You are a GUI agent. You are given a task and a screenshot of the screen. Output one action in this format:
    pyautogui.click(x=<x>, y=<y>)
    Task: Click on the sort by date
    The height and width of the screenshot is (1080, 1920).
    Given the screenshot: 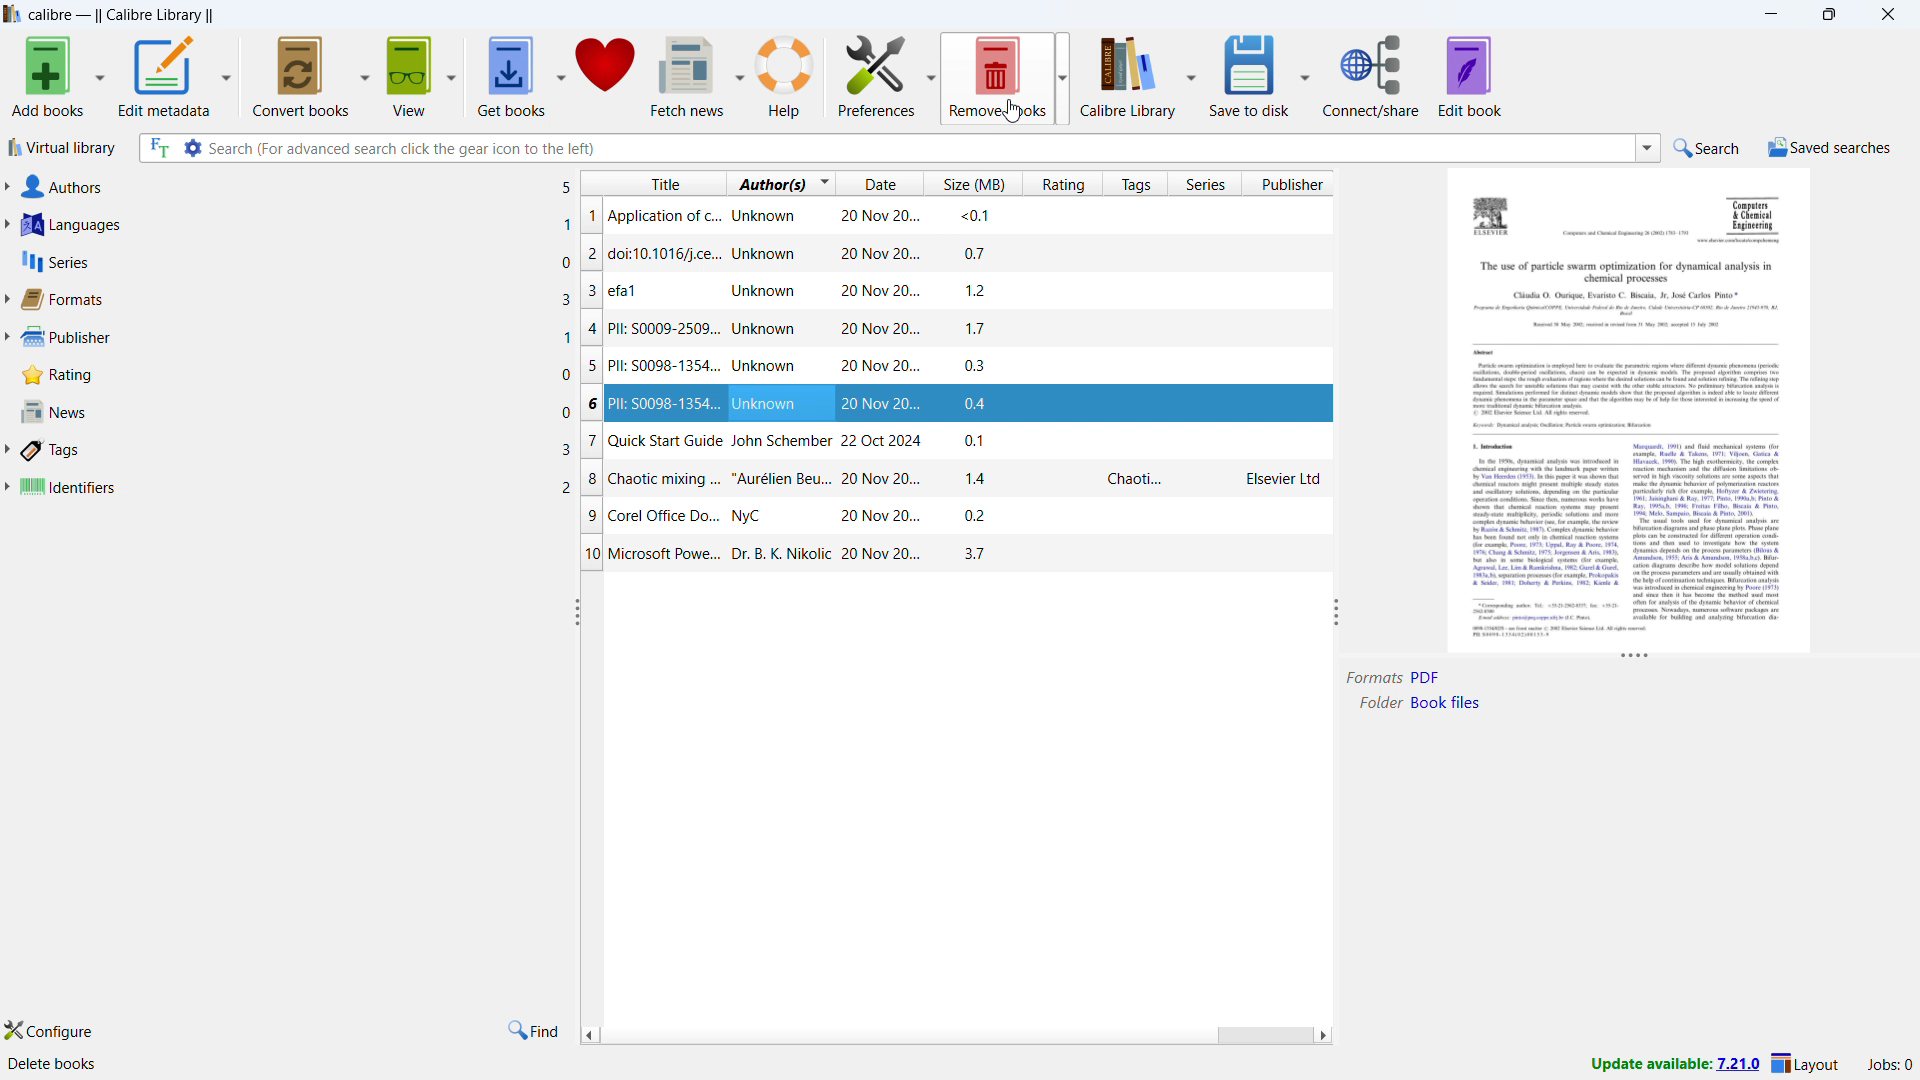 What is the action you would take?
    pyautogui.click(x=878, y=183)
    